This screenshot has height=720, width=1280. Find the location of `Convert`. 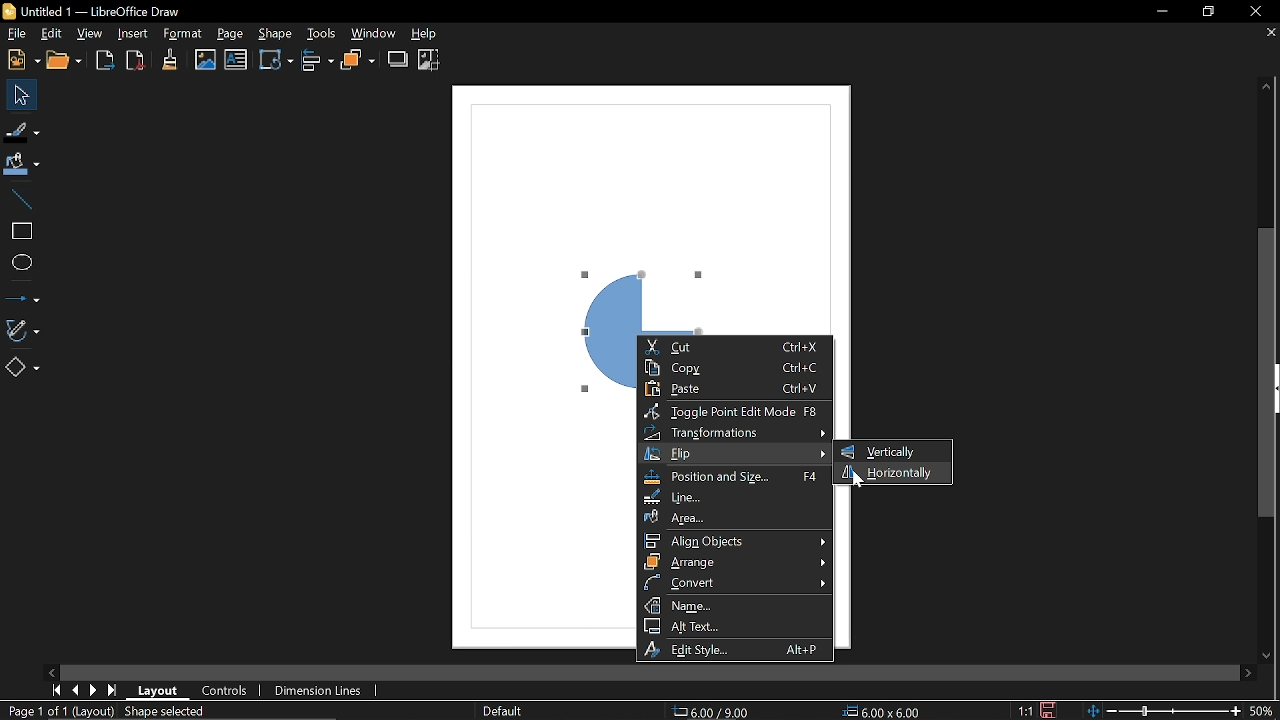

Convert is located at coordinates (738, 582).